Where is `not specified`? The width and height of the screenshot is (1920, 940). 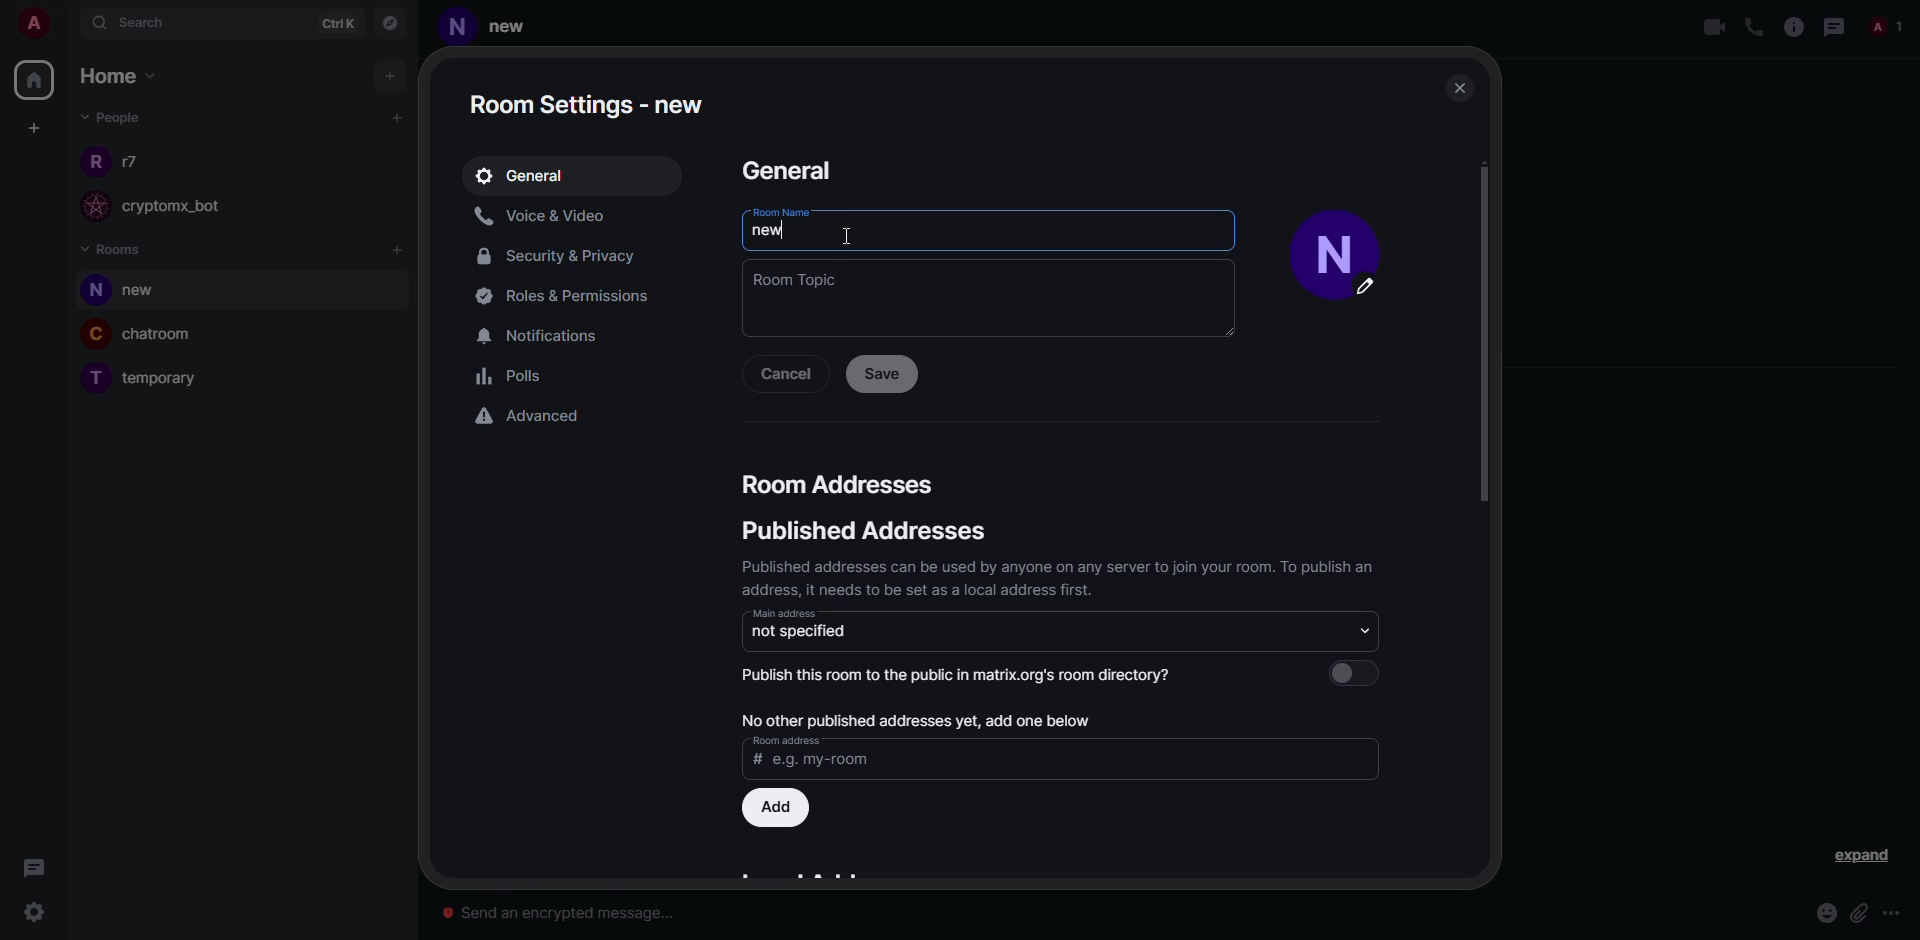 not specified is located at coordinates (801, 631).